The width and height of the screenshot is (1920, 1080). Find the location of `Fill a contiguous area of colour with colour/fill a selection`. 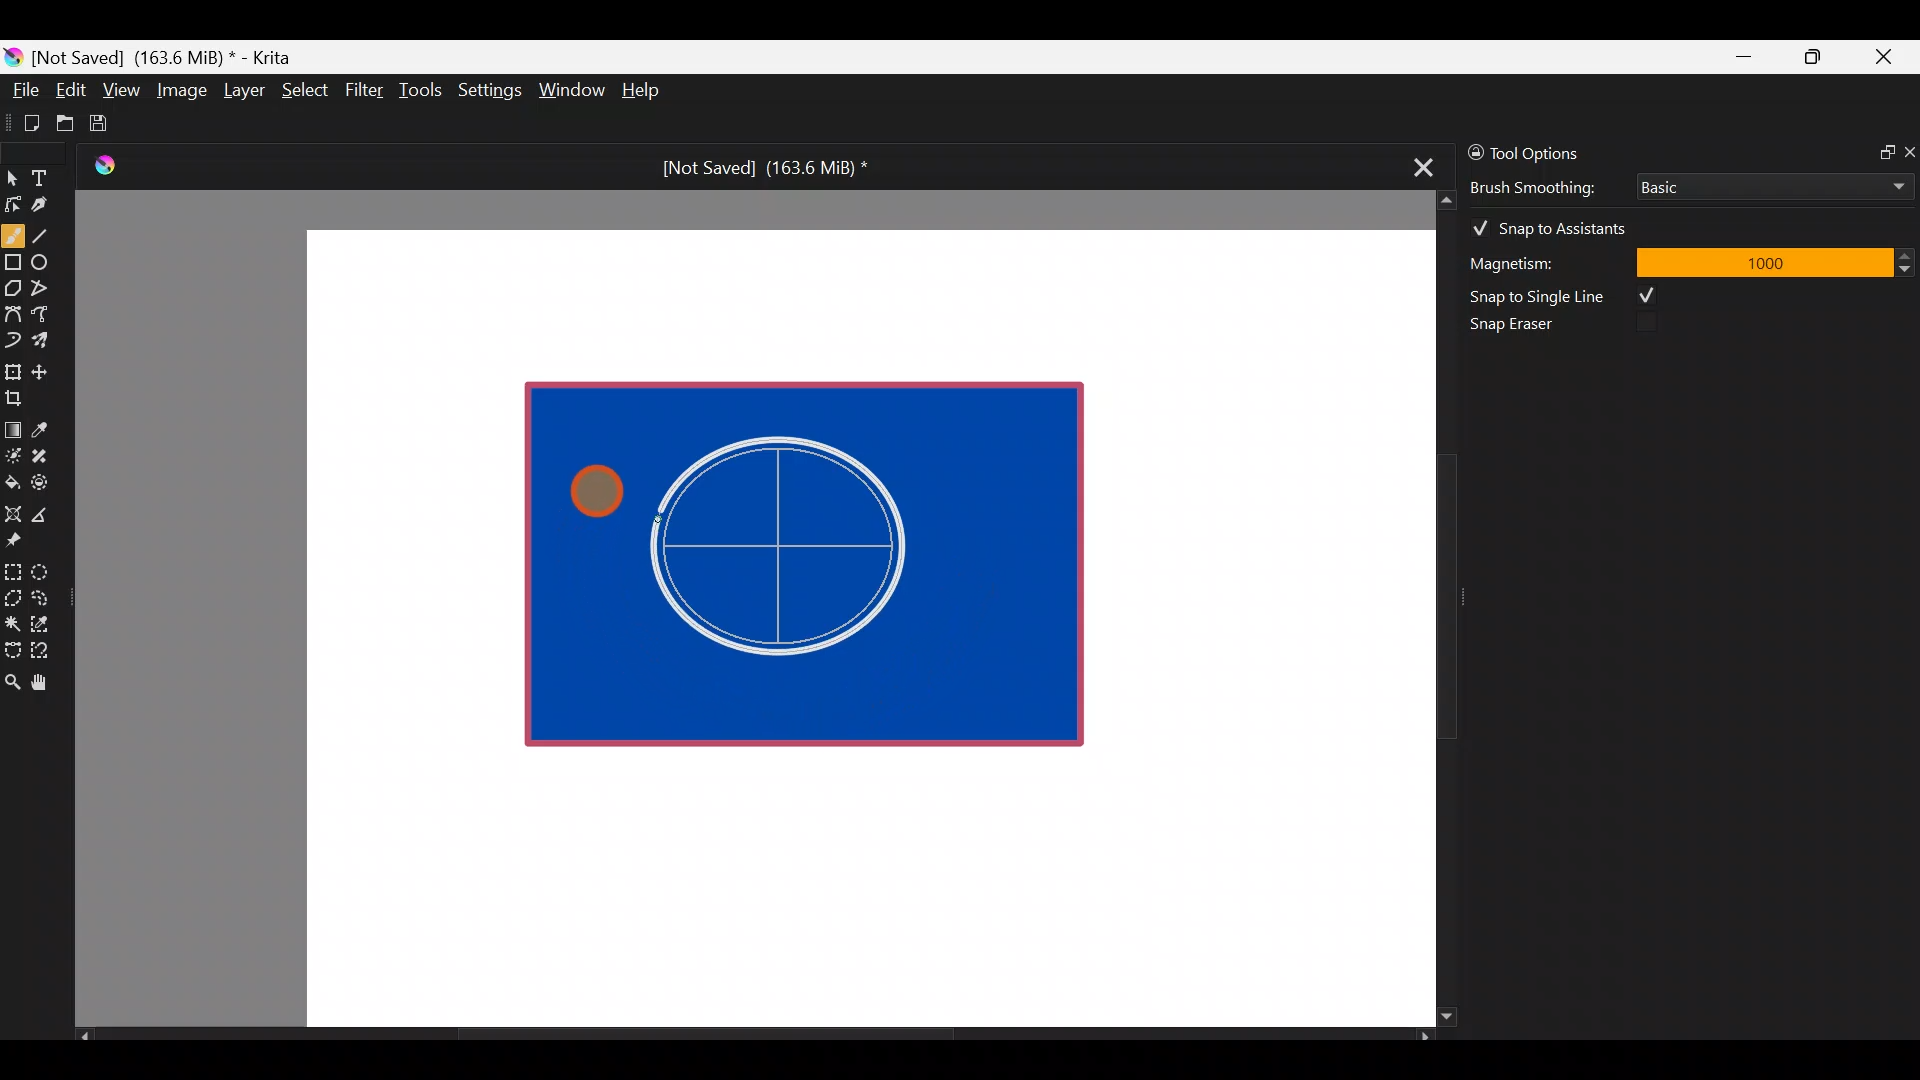

Fill a contiguous area of colour with colour/fill a selection is located at coordinates (12, 478).